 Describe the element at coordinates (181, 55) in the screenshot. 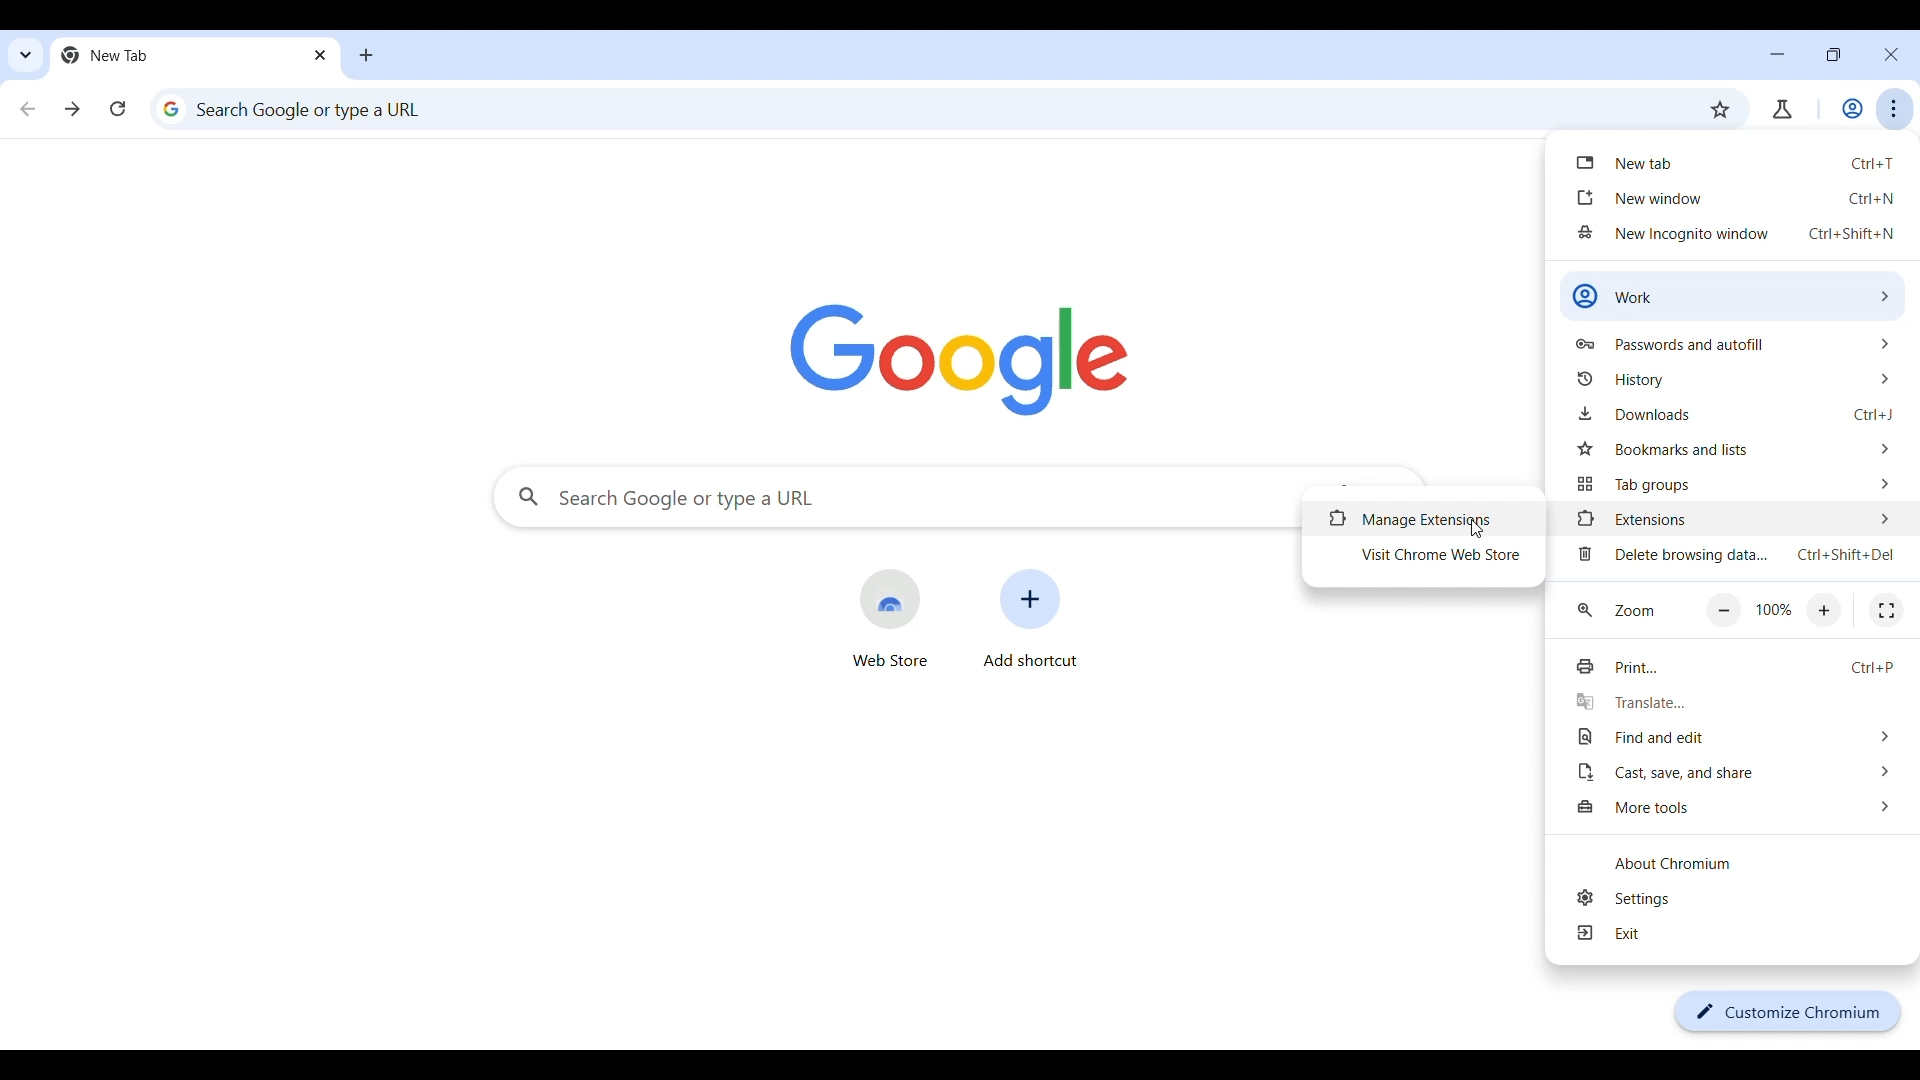

I see `Current open tab` at that location.